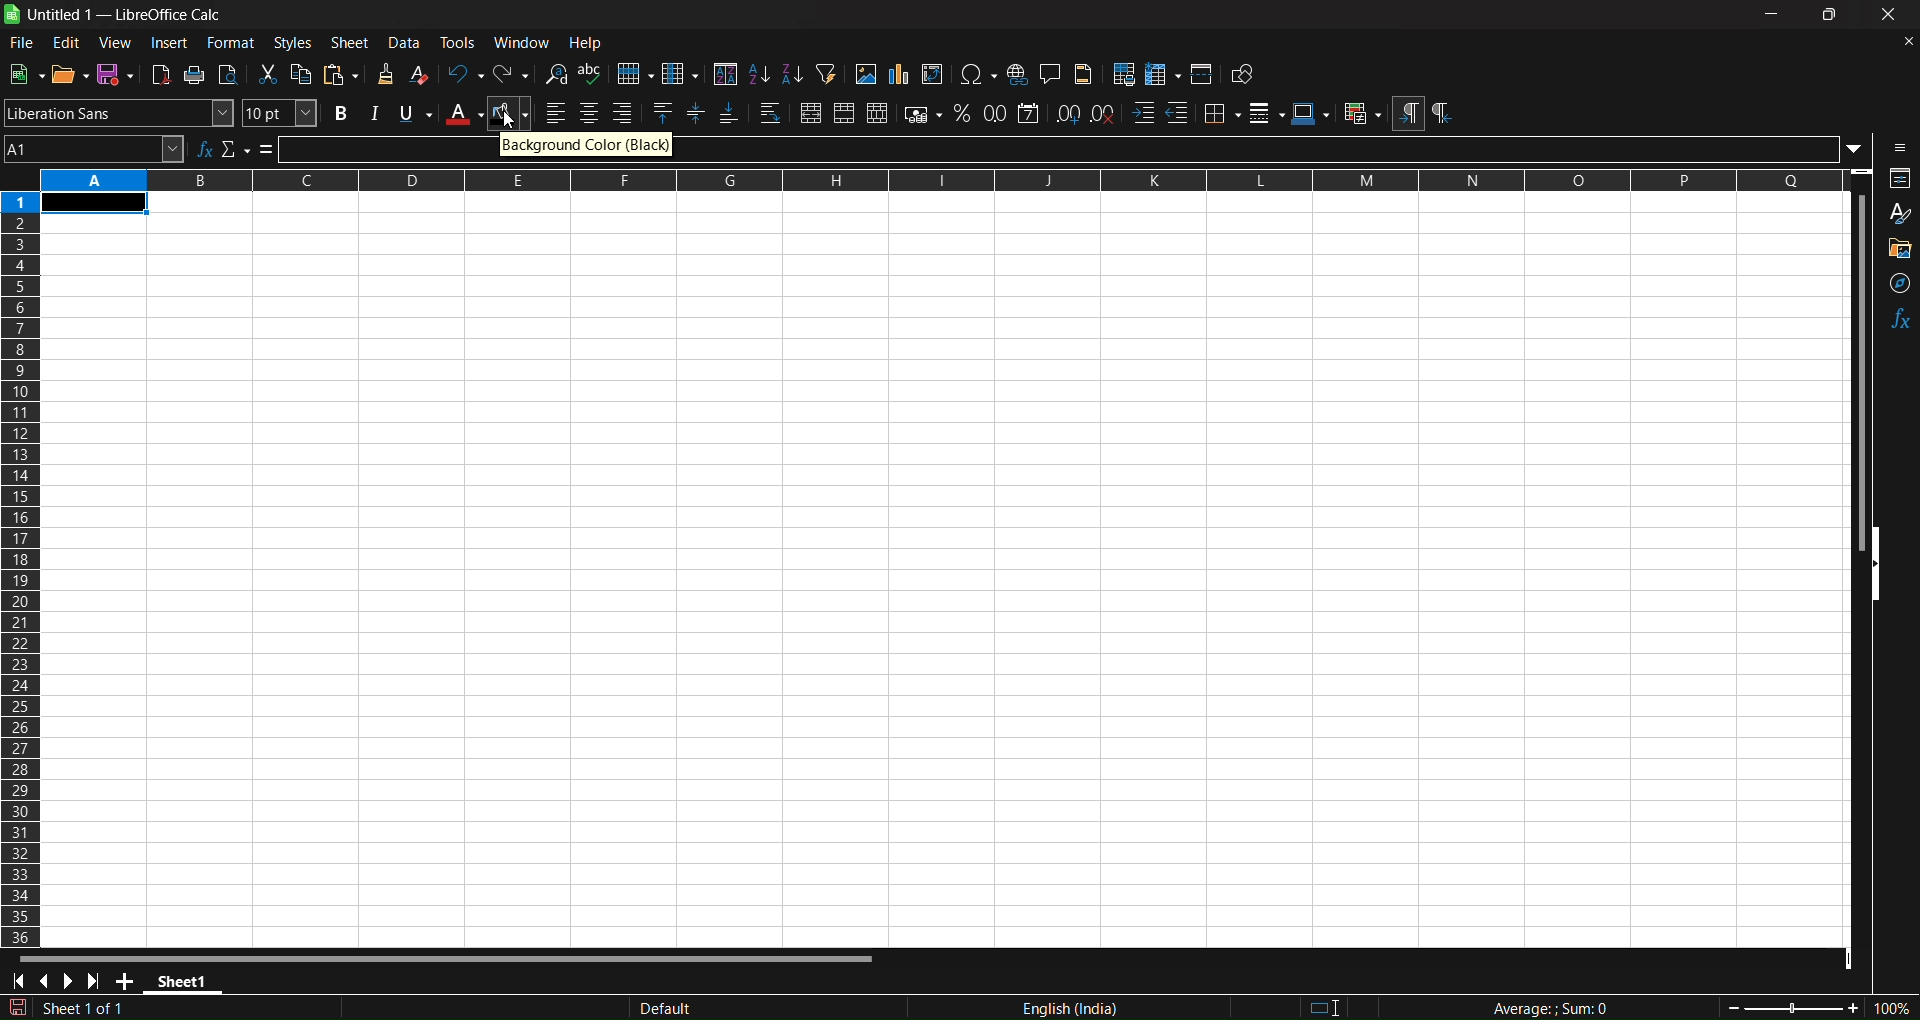 This screenshot has height=1020, width=1920. I want to click on heders and footer, so click(1086, 75).